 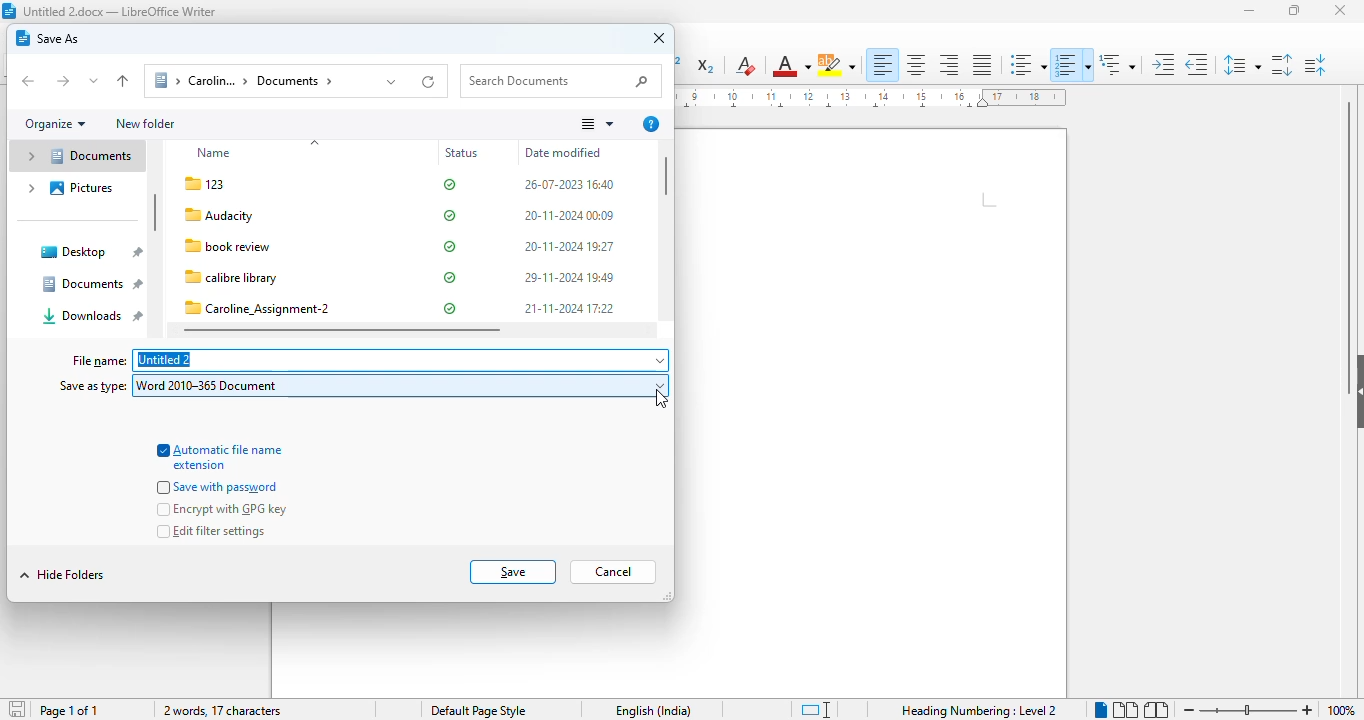 I want to click on documents, so click(x=75, y=156).